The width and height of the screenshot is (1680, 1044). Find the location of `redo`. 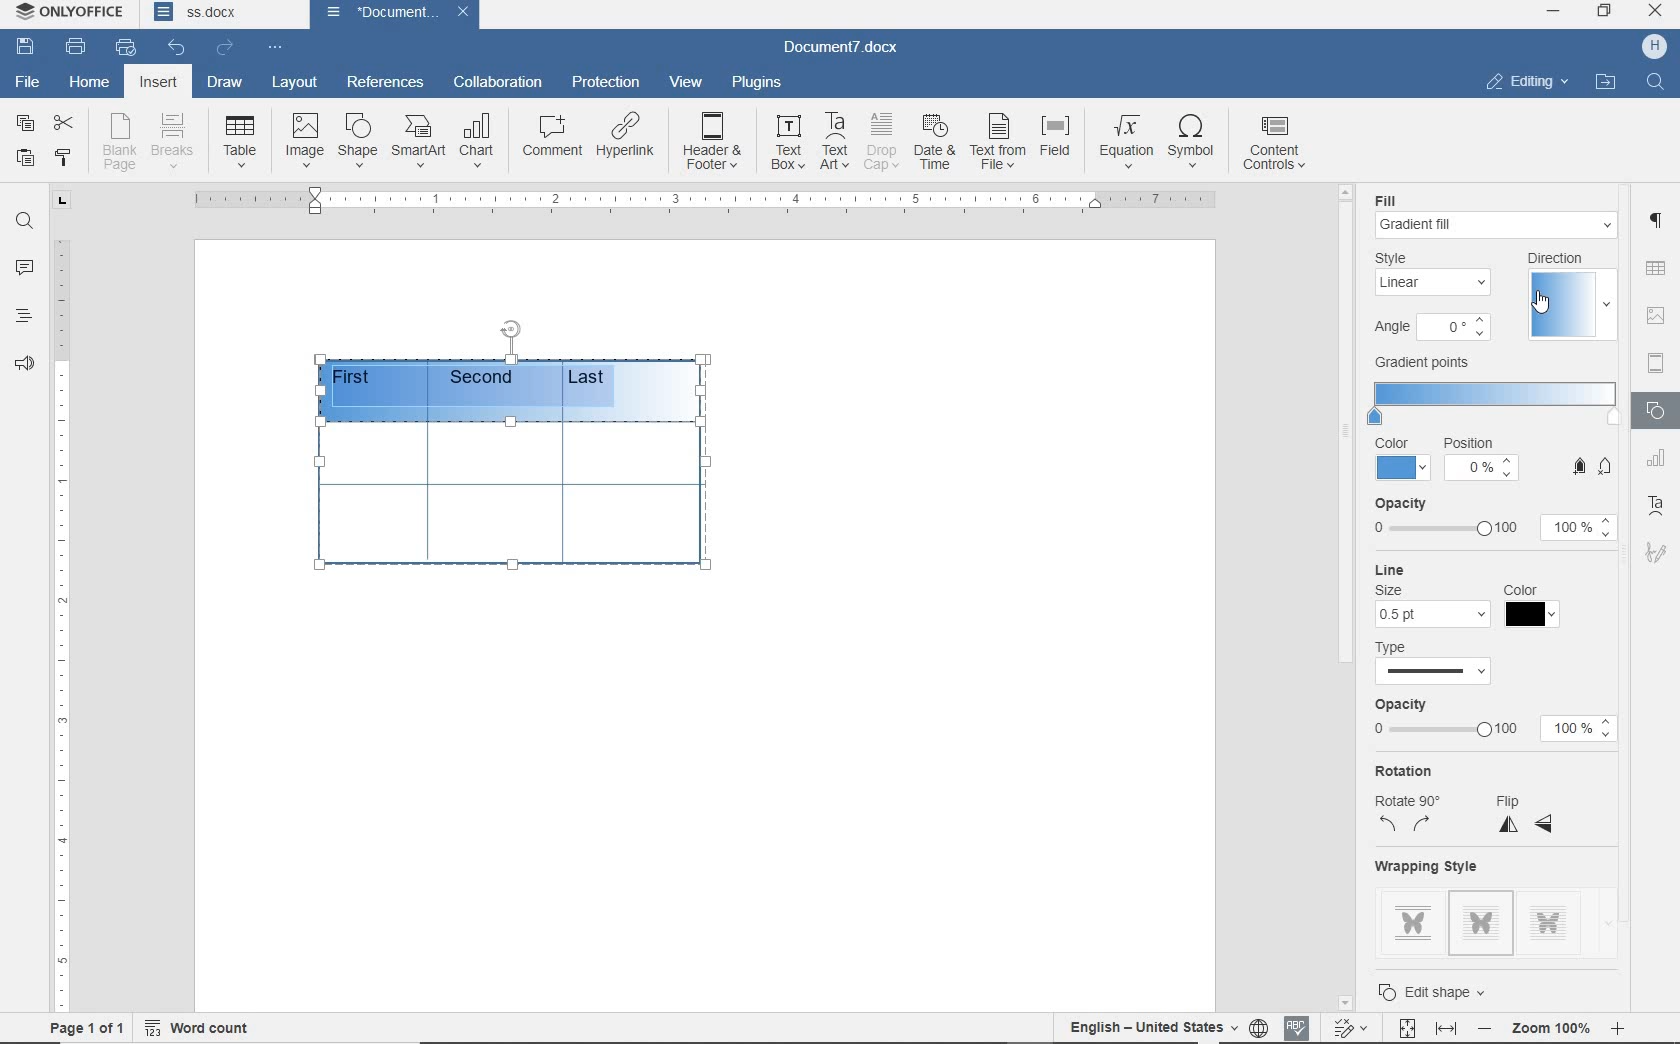

redo is located at coordinates (224, 47).